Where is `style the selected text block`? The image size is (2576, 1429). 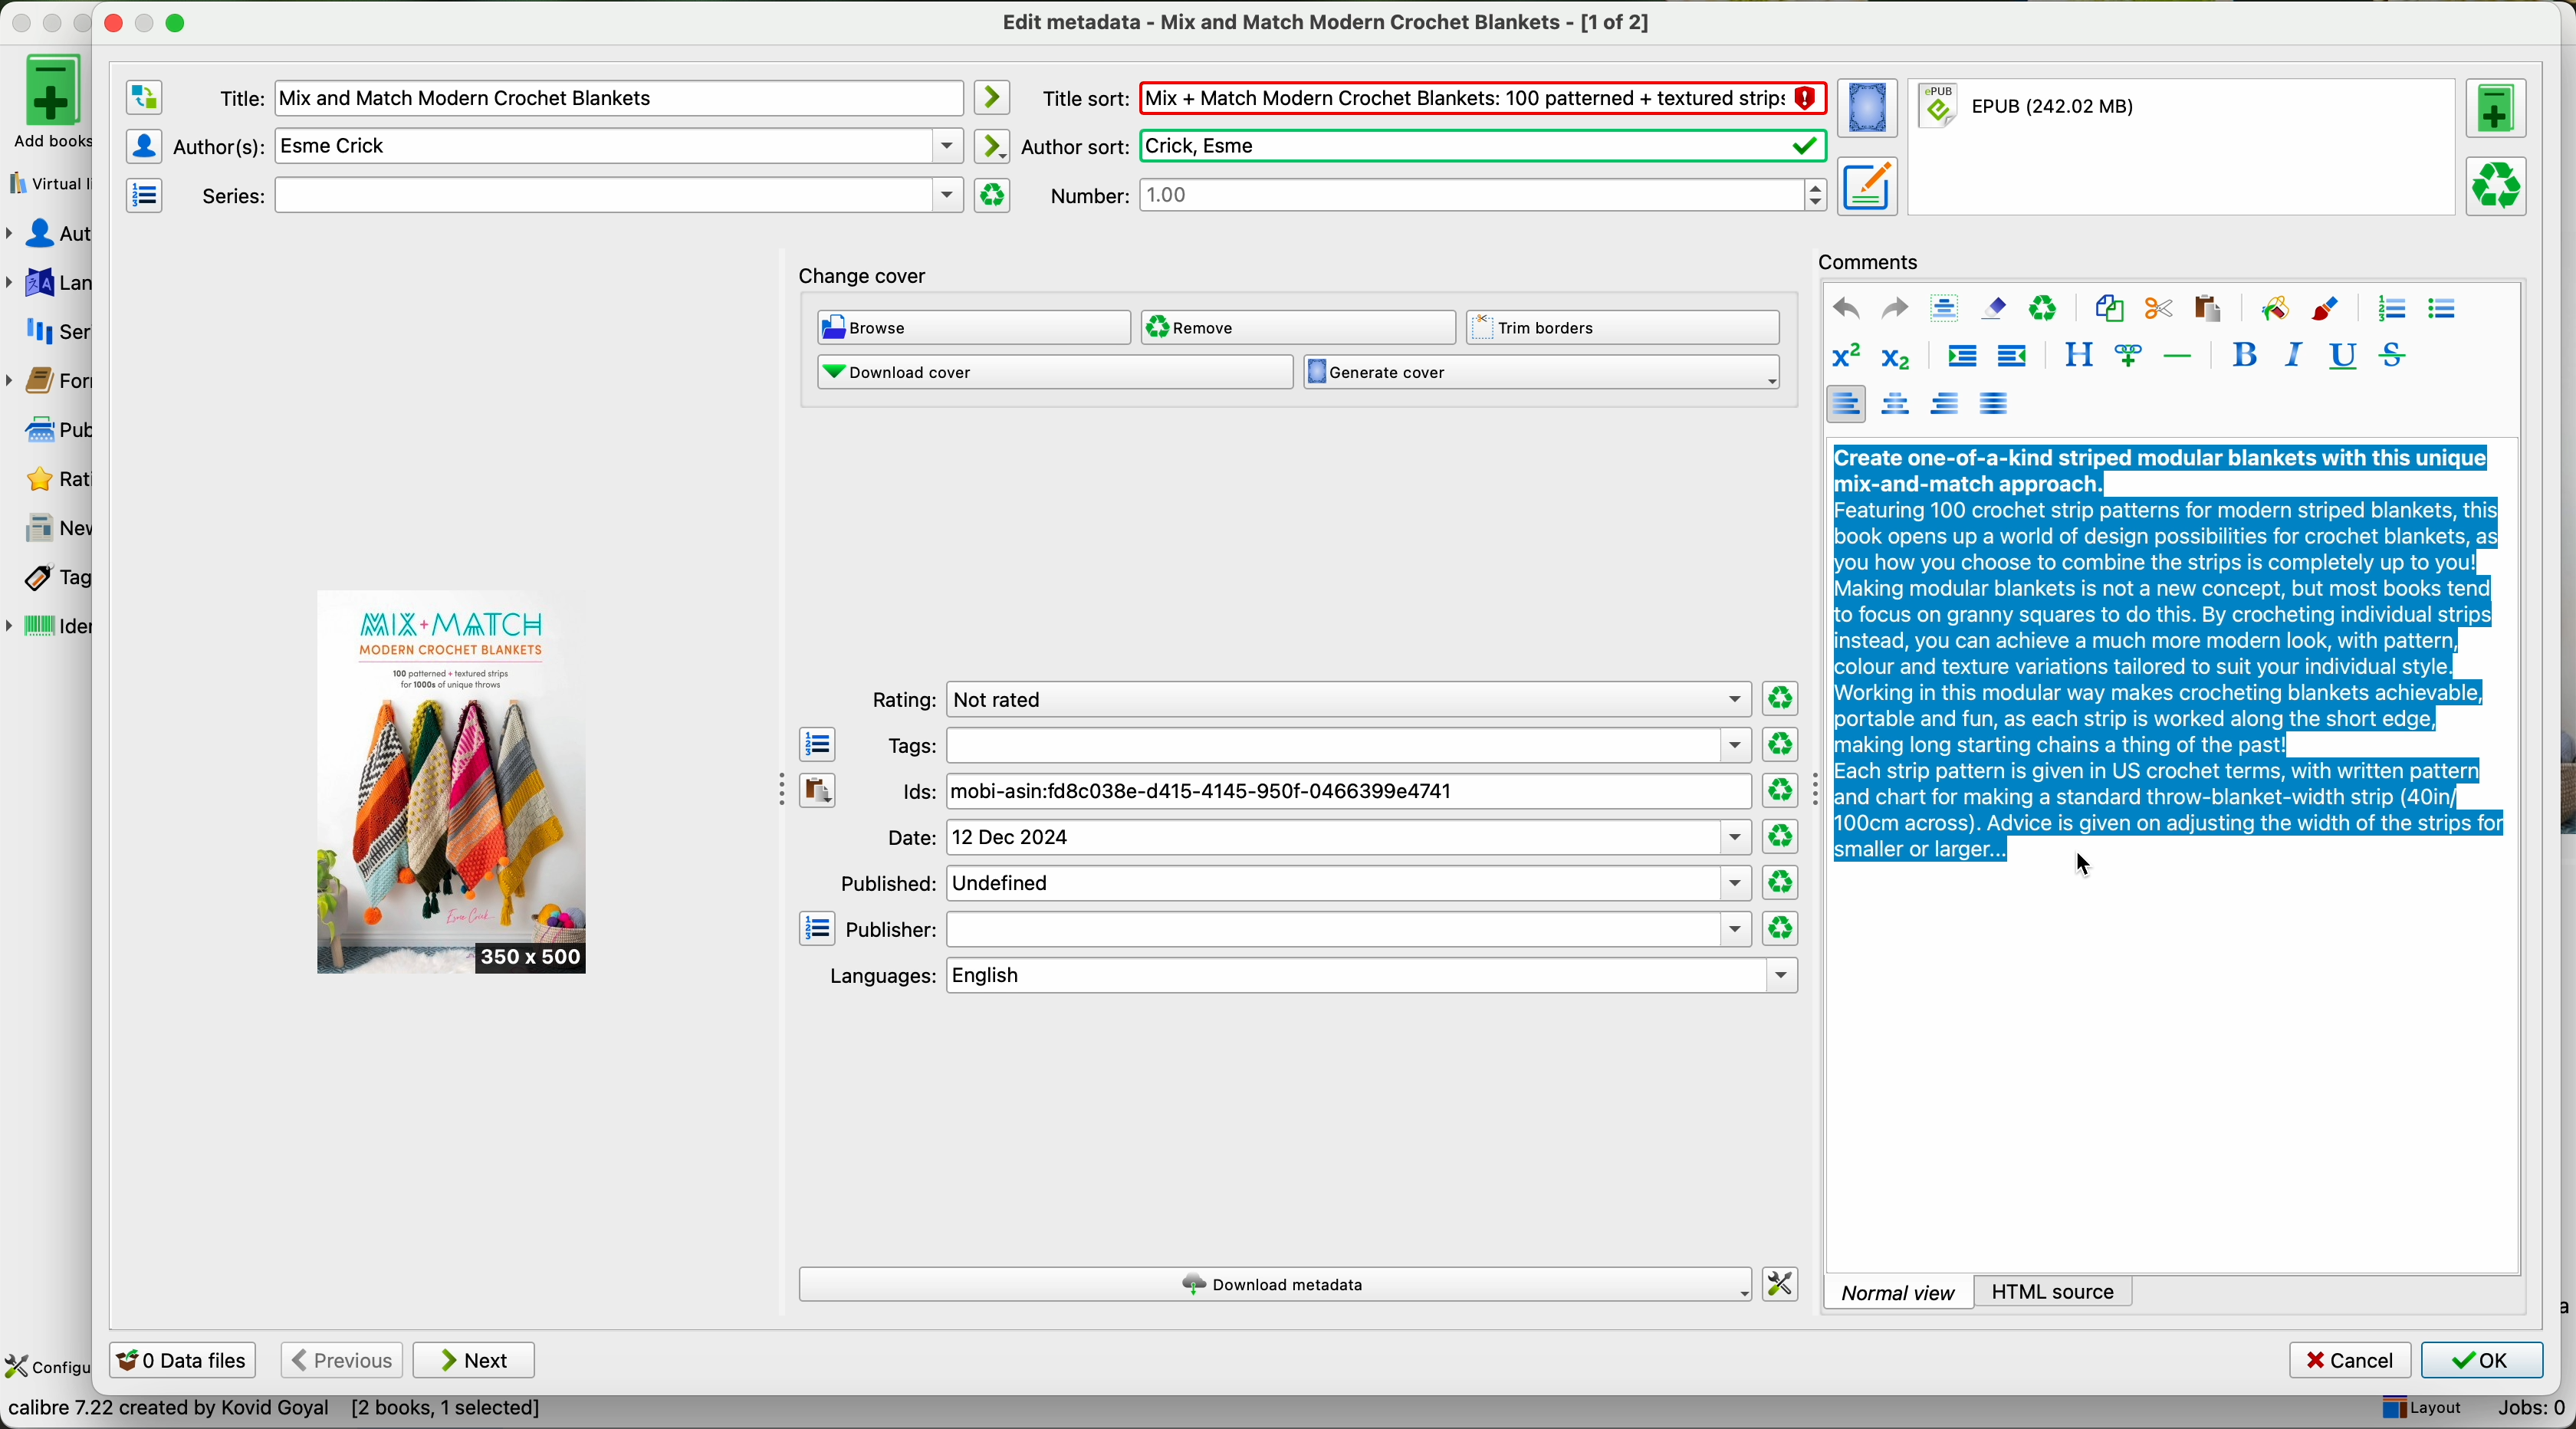 style the selected text block is located at coordinates (2077, 356).